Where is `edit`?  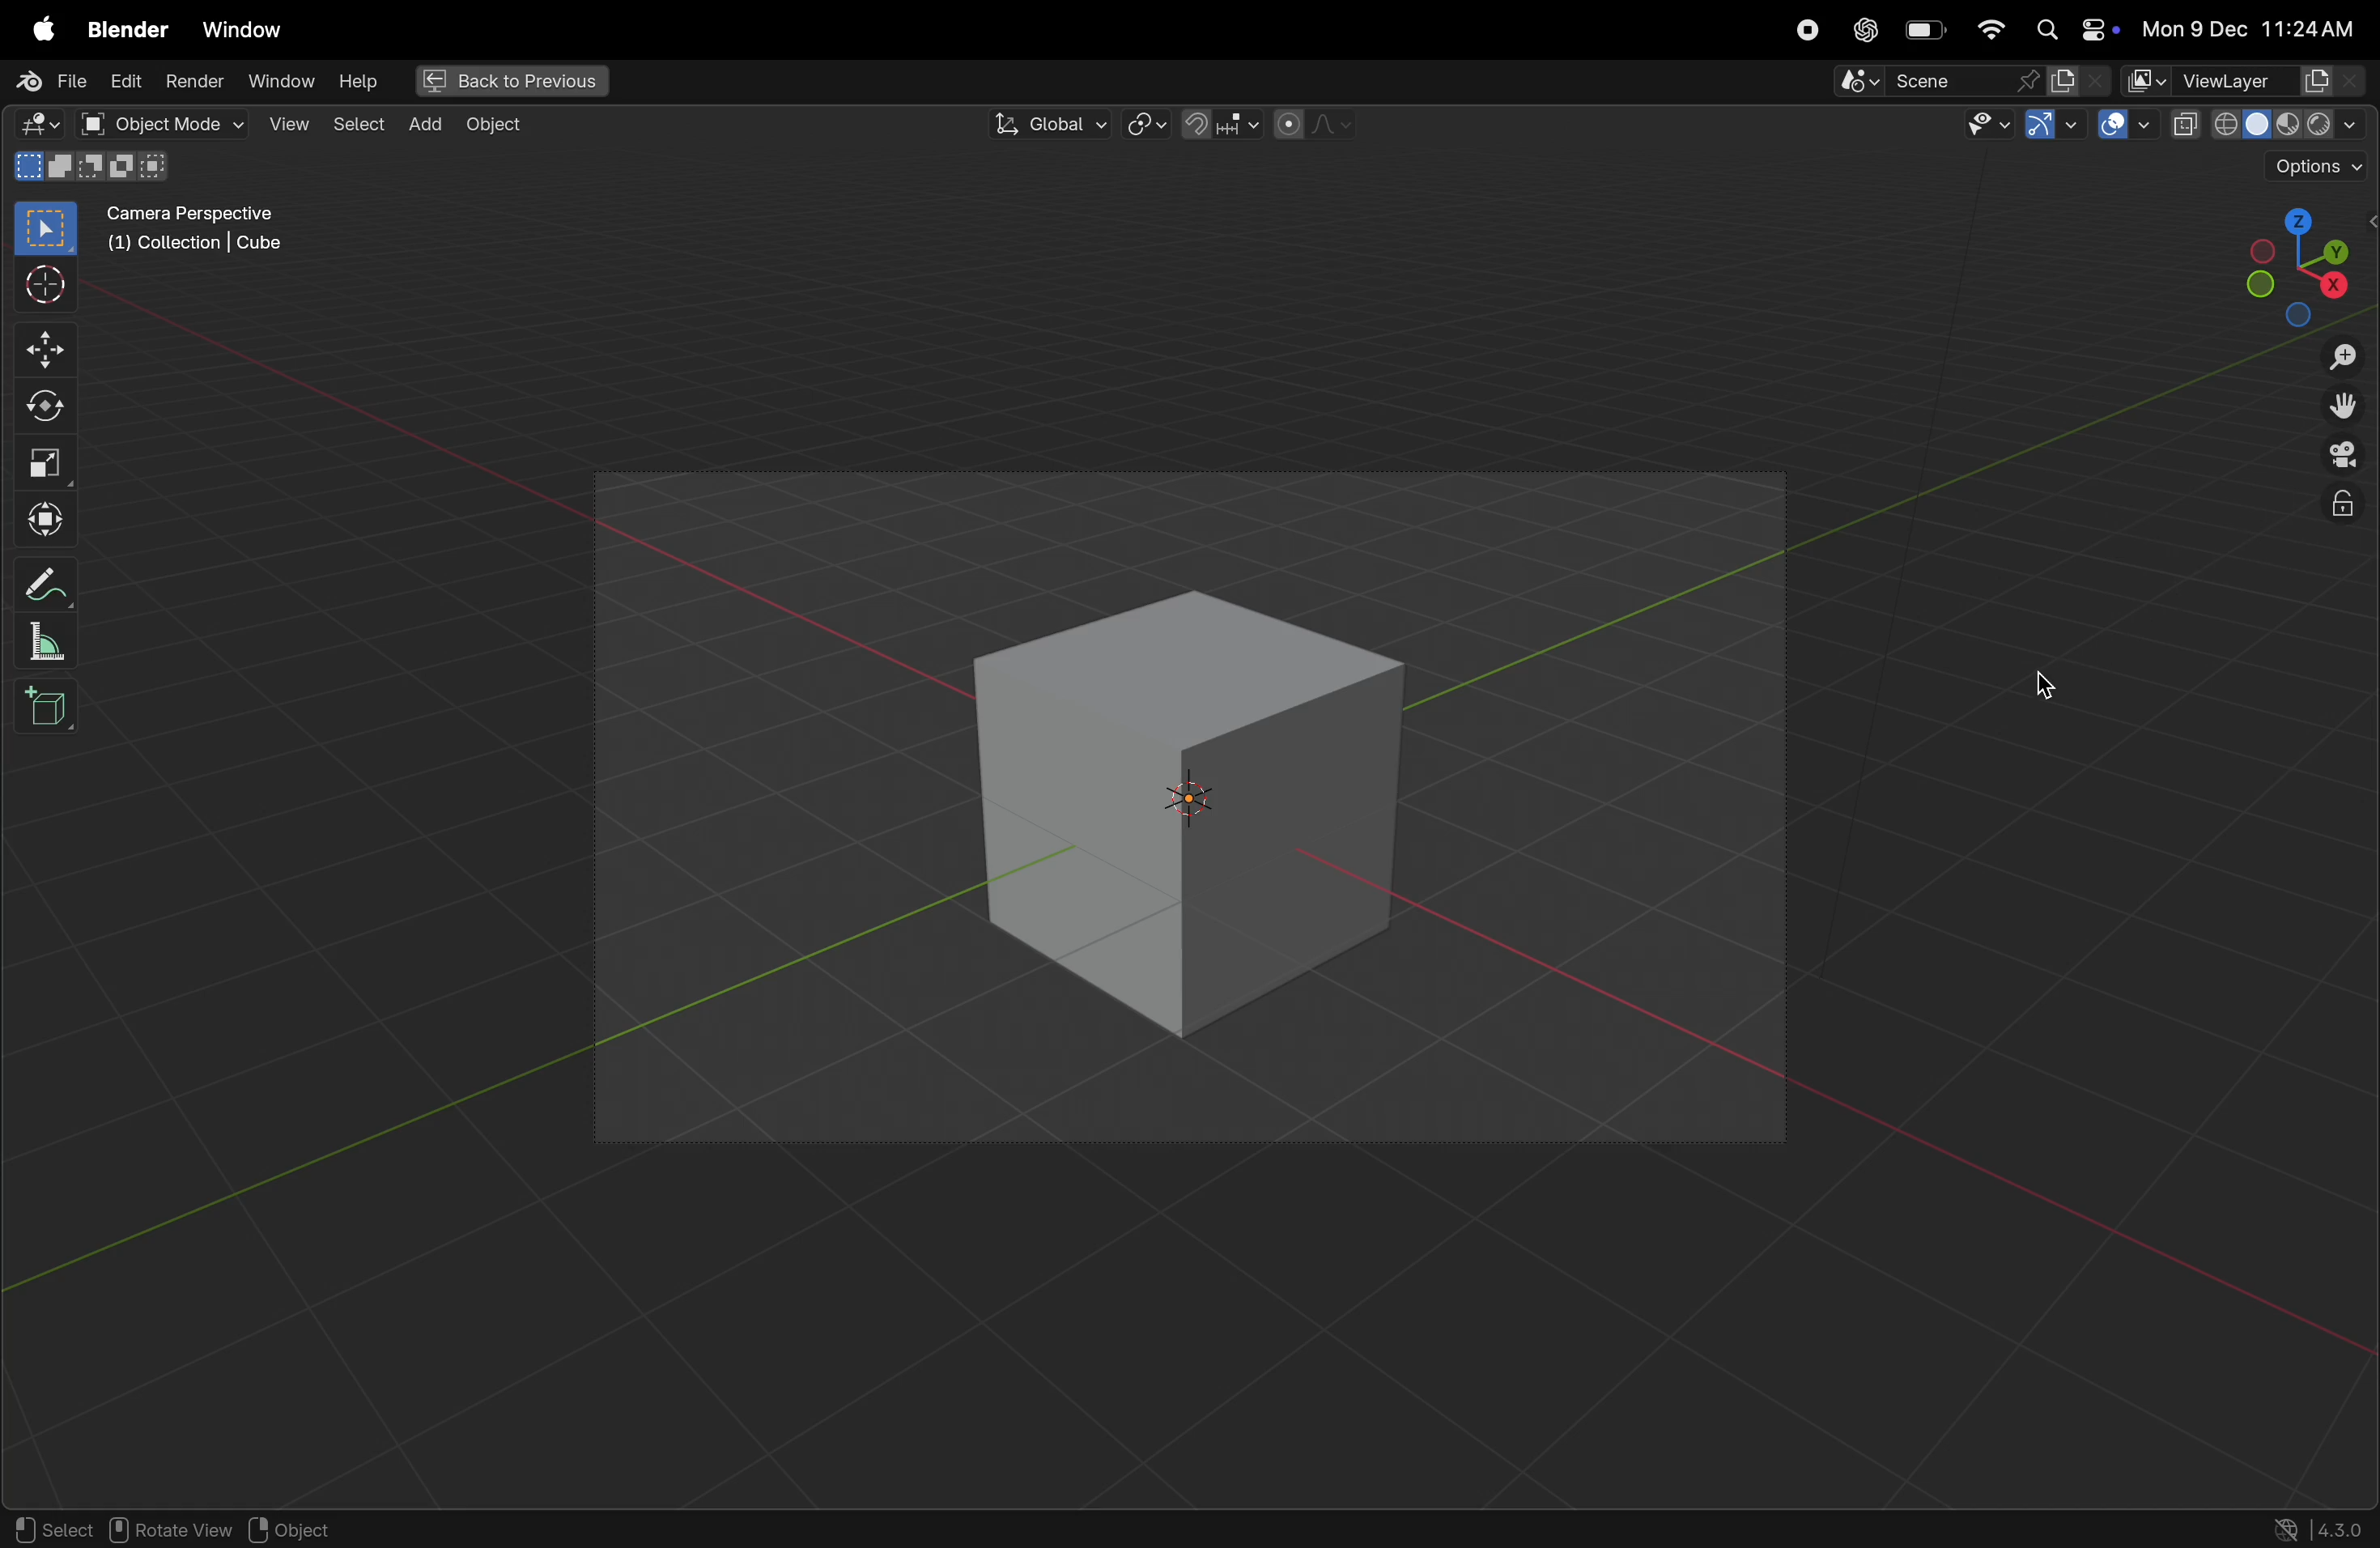 edit is located at coordinates (122, 80).